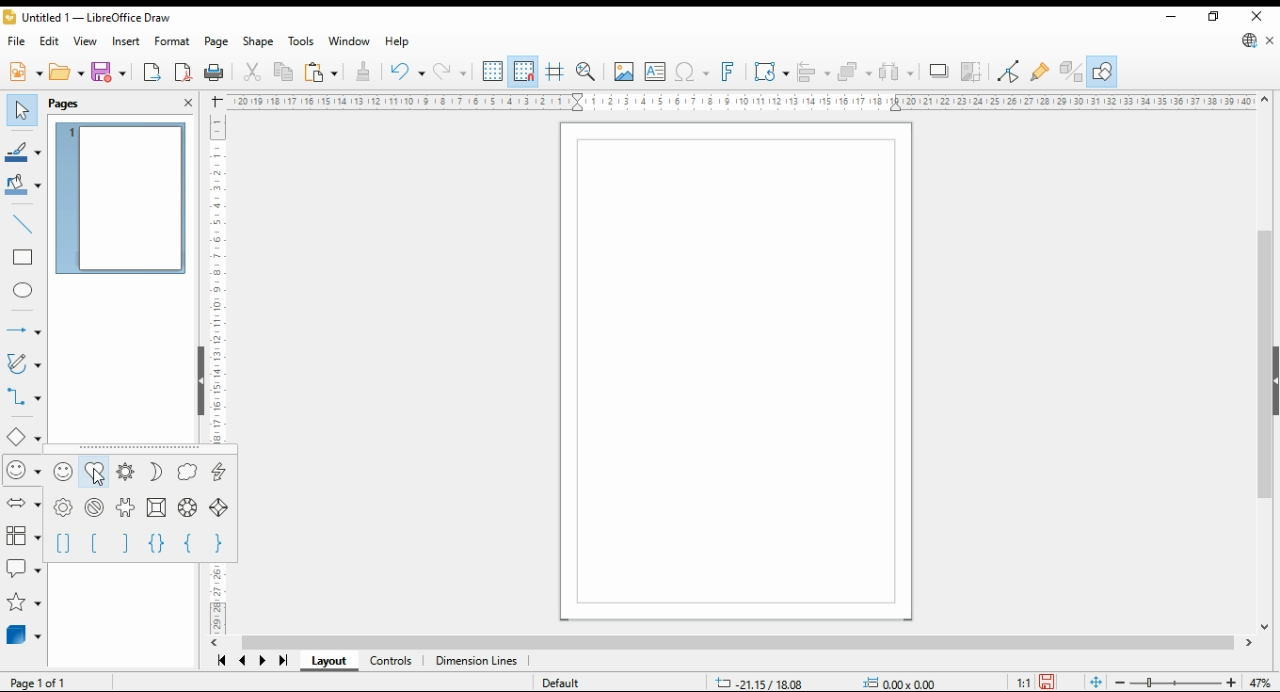 This screenshot has height=692, width=1280. Describe the element at coordinates (188, 507) in the screenshot. I see `octagon bevel` at that location.